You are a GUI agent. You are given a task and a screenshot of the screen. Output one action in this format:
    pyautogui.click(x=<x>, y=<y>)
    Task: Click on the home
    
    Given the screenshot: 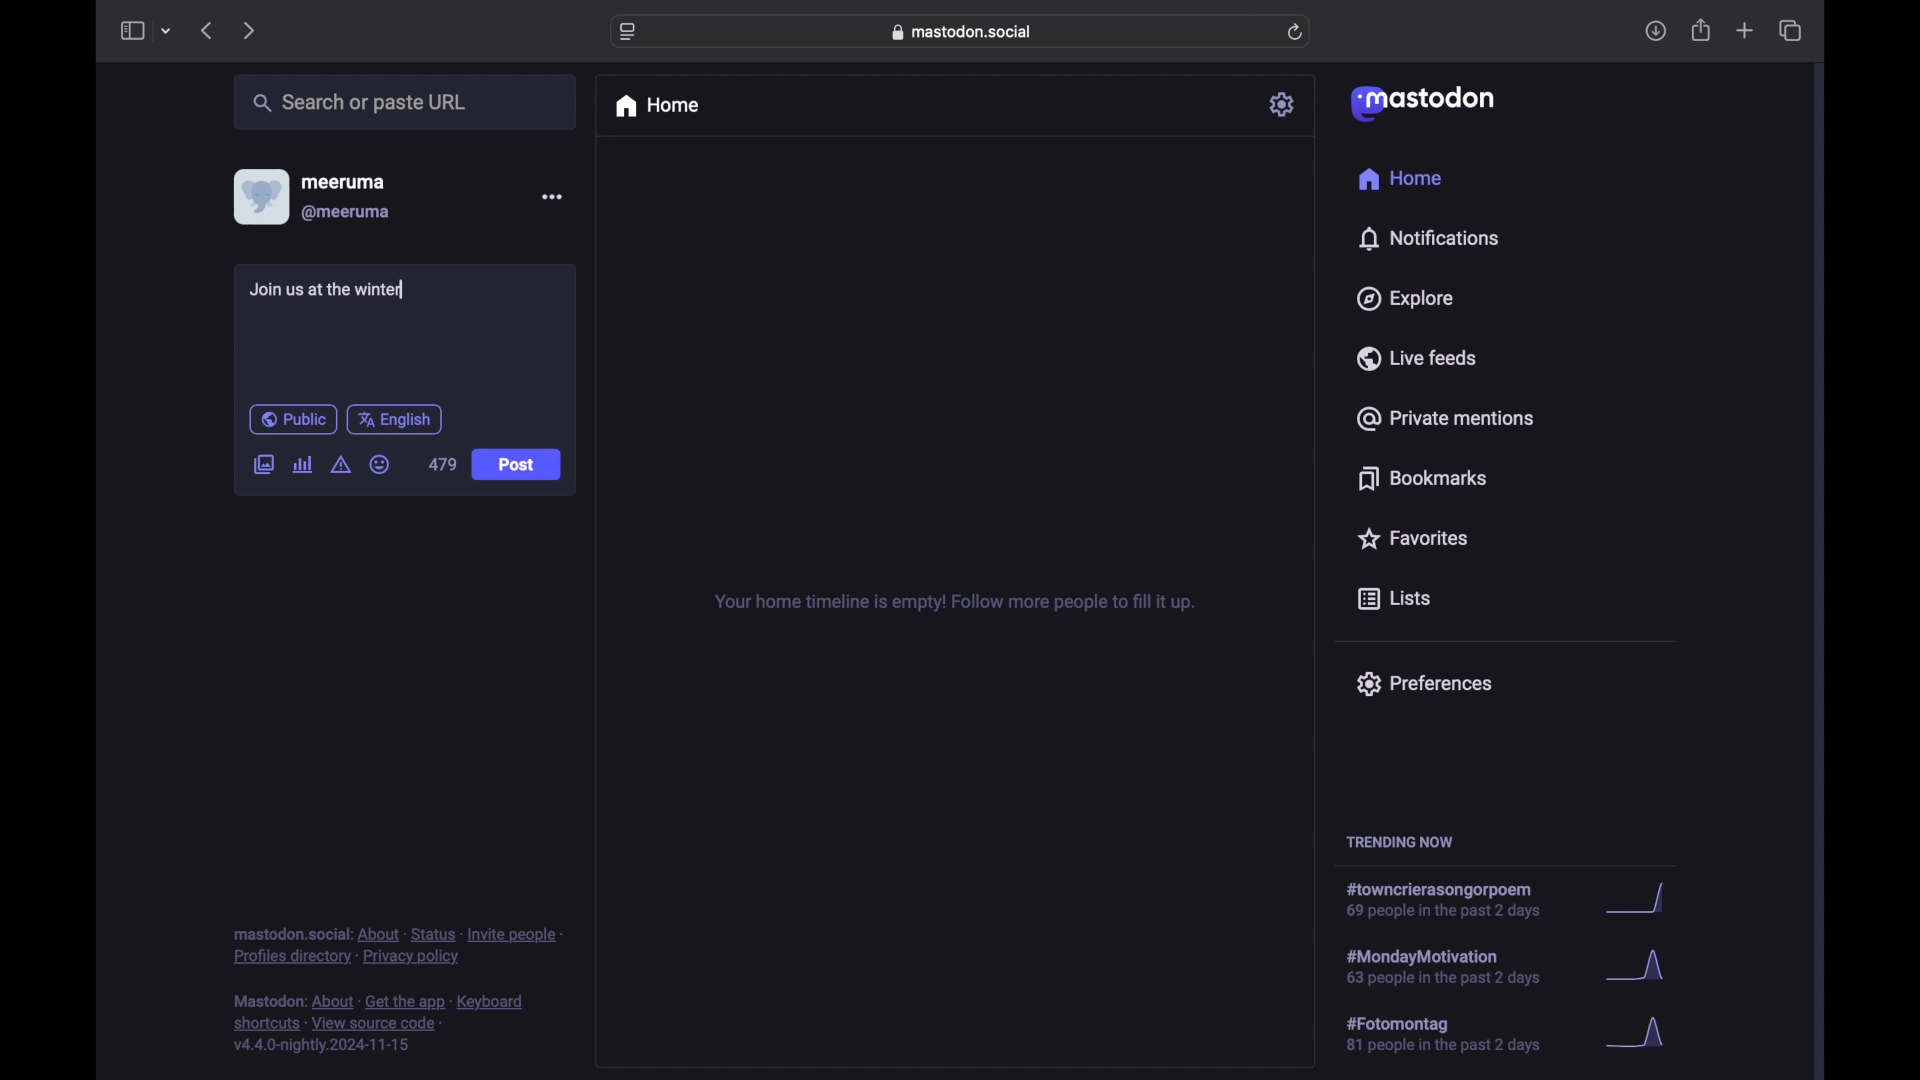 What is the action you would take?
    pyautogui.click(x=1399, y=179)
    